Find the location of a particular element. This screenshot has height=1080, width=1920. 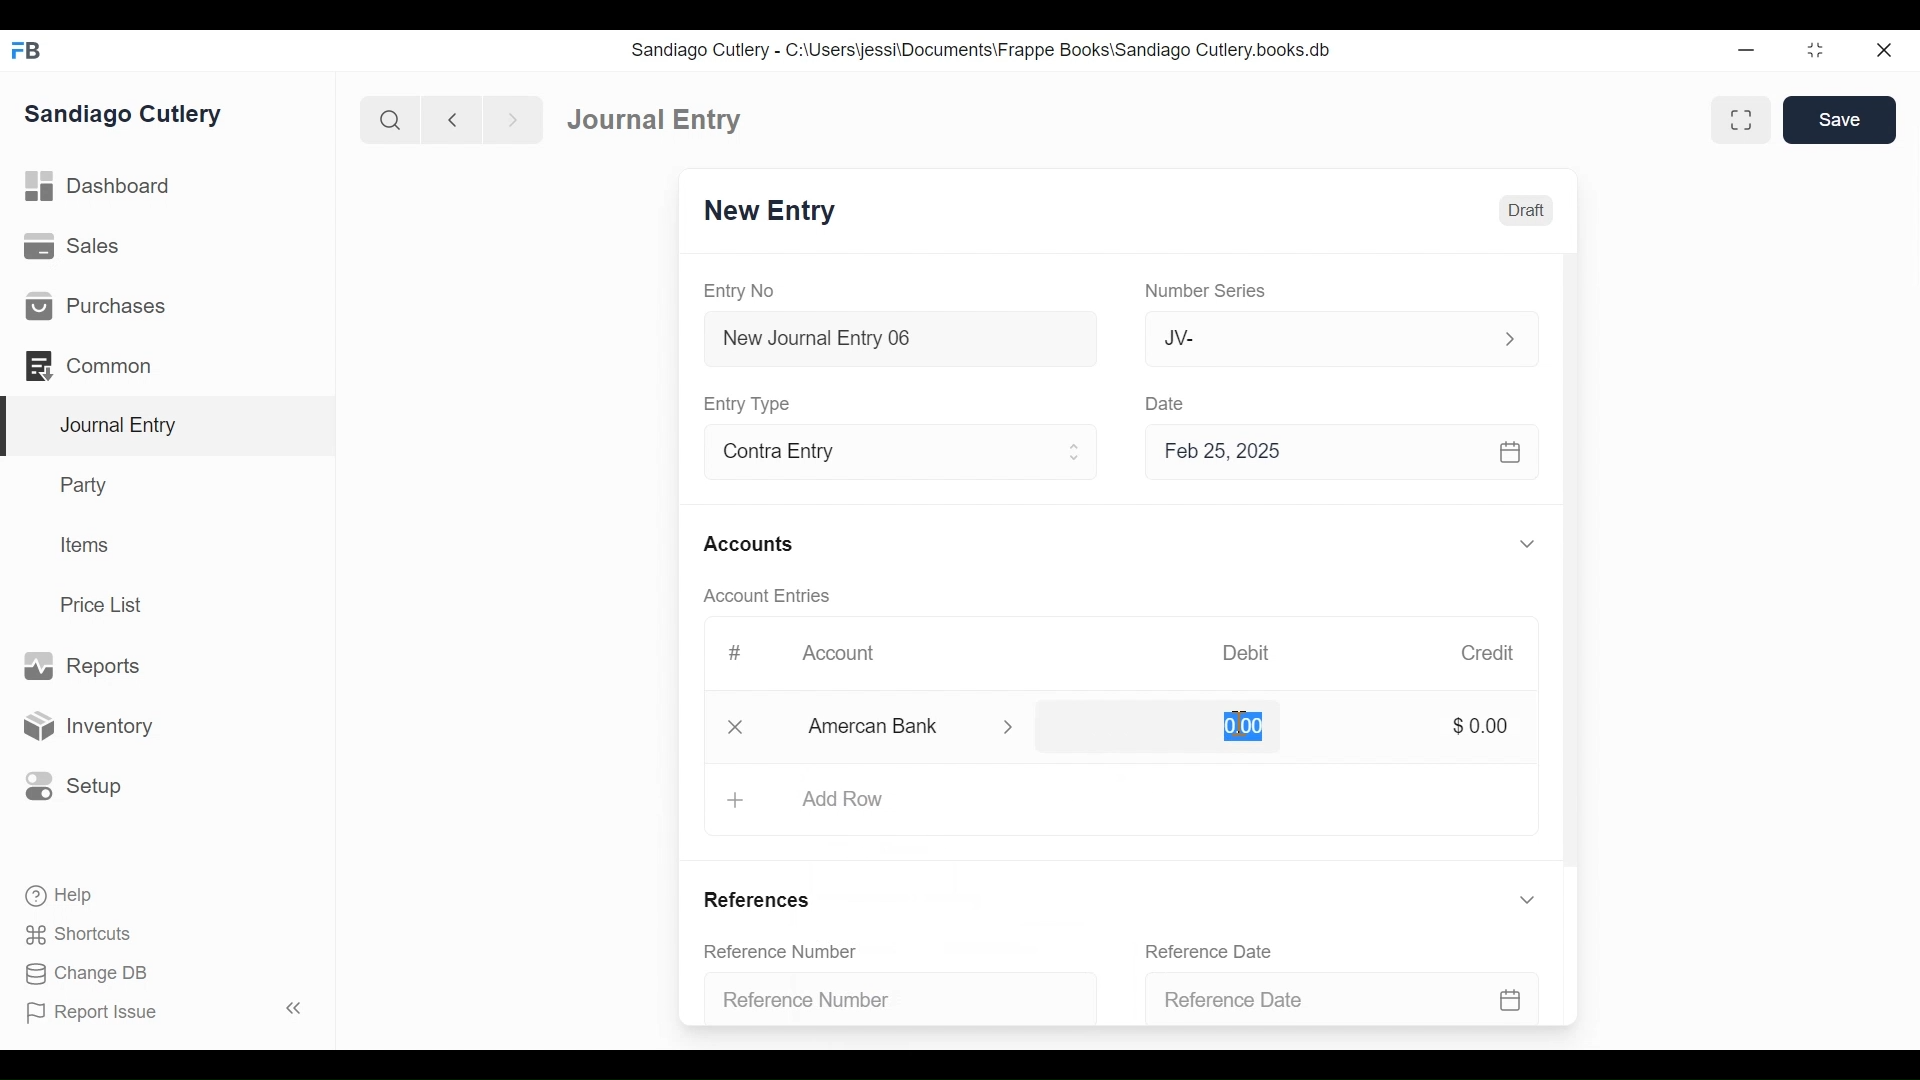

Expand is located at coordinates (1510, 339).